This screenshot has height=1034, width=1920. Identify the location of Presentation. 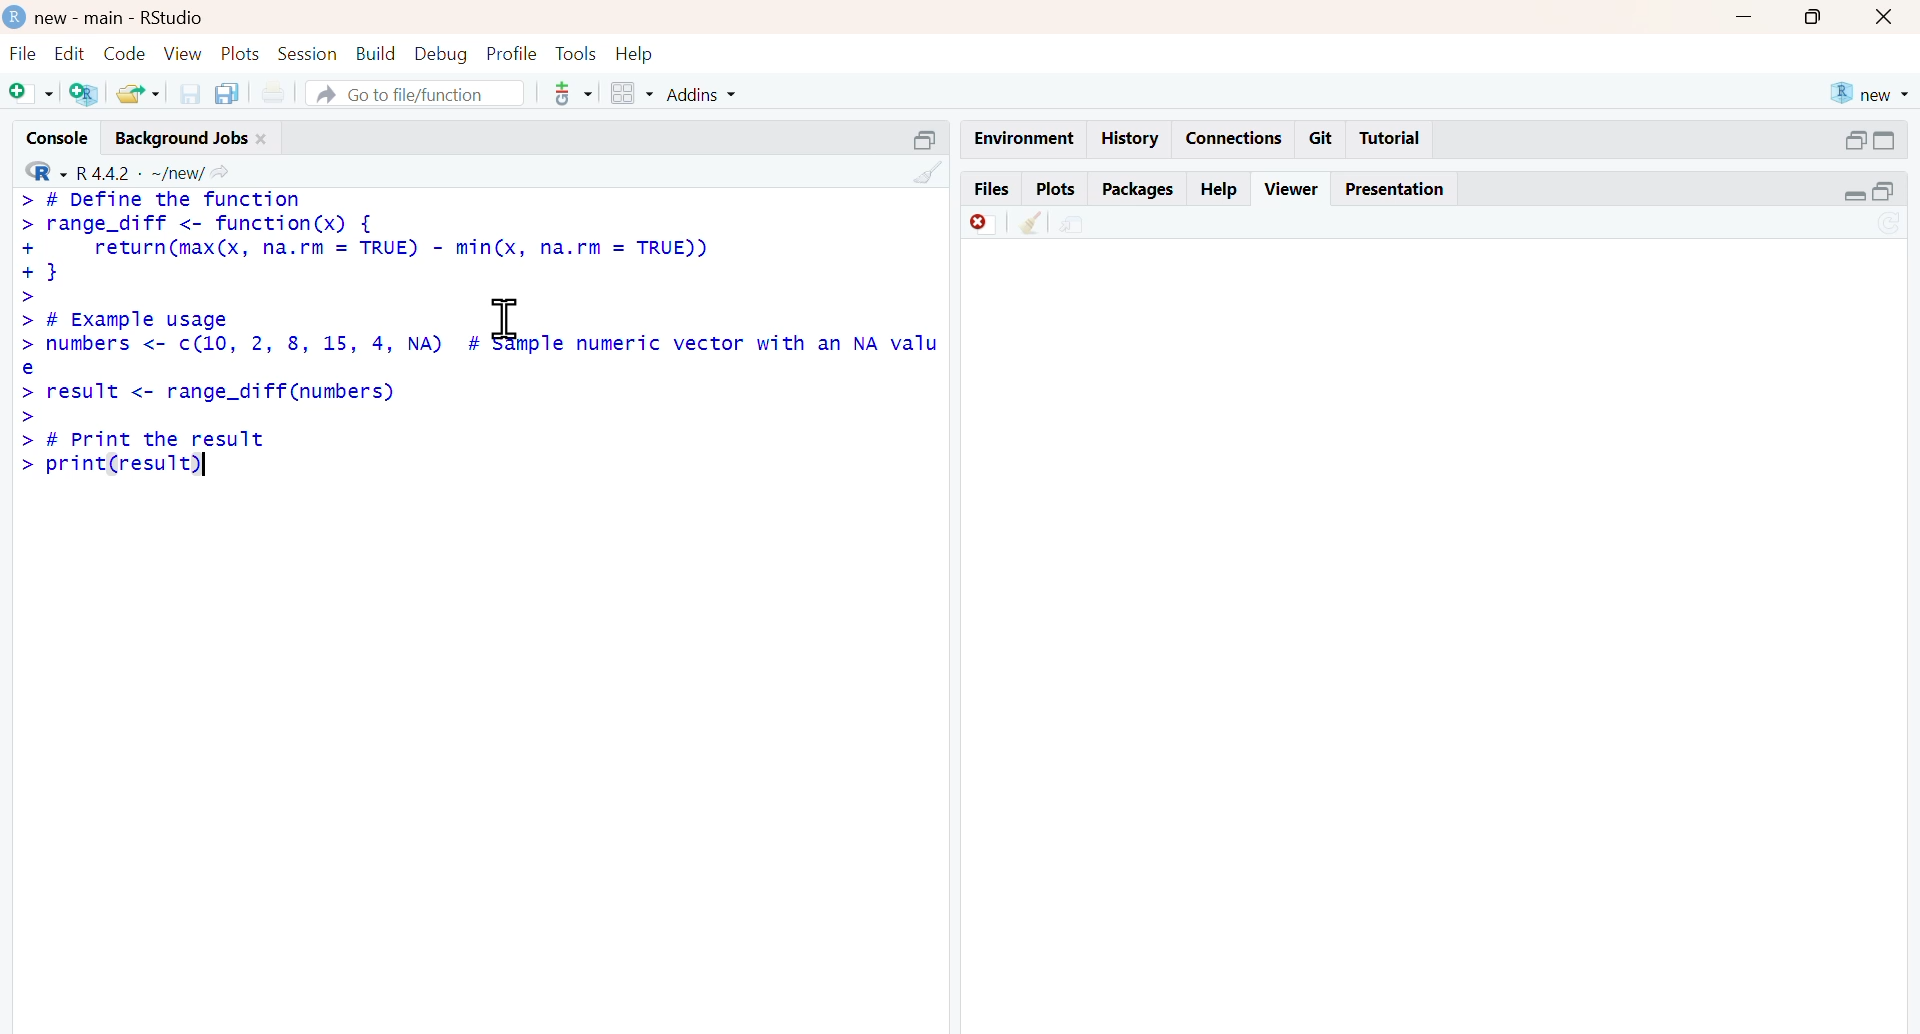
(1395, 189).